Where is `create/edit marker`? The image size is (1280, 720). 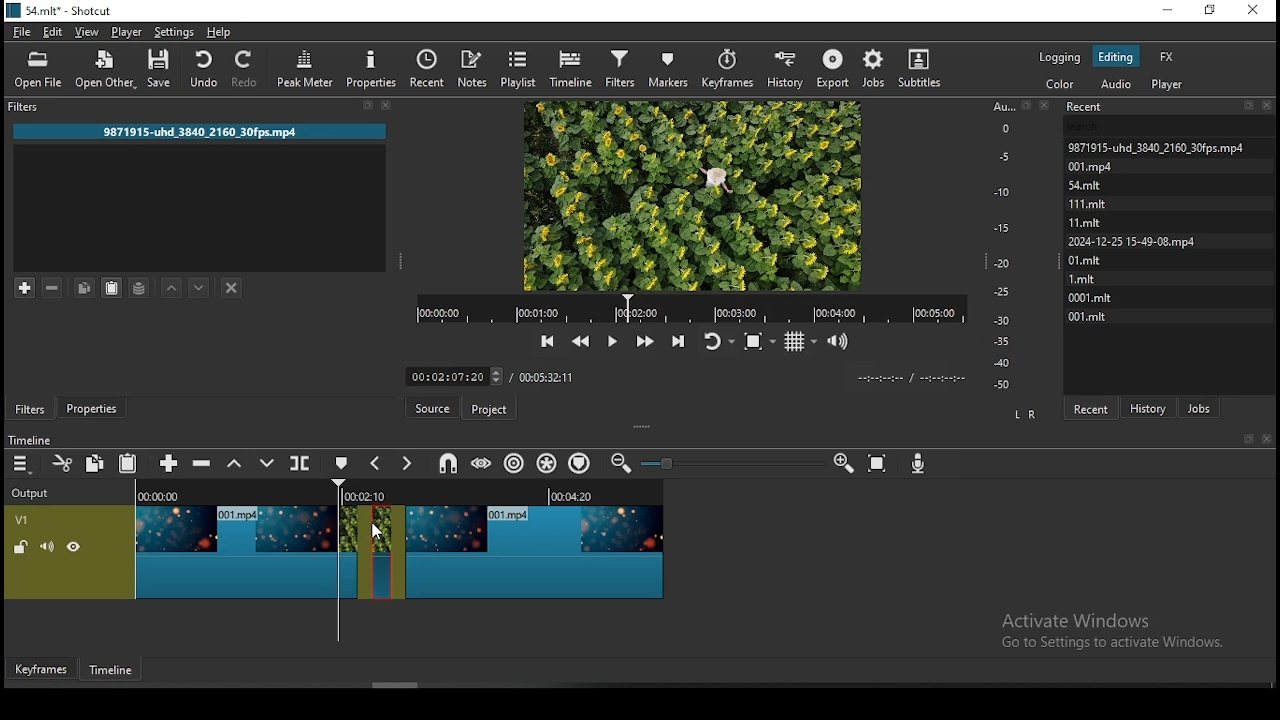
create/edit marker is located at coordinates (339, 464).